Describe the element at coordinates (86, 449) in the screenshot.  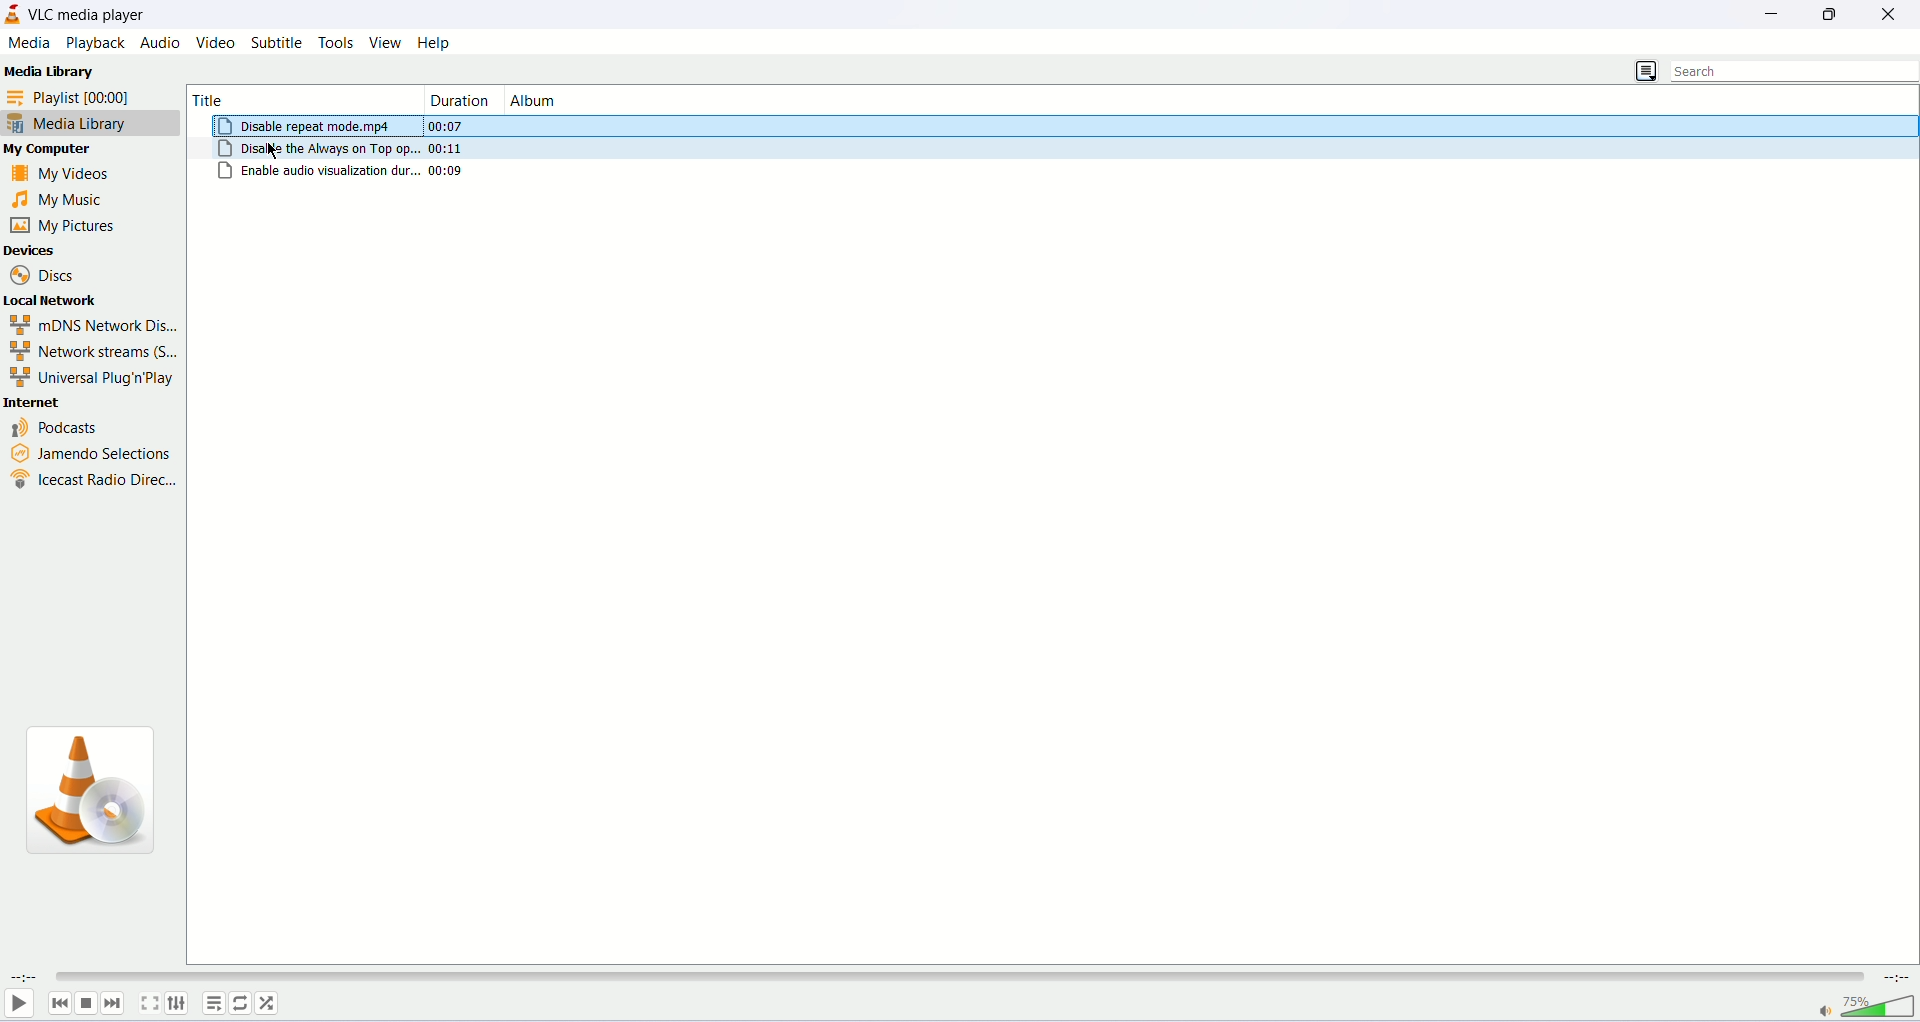
I see `jamendo selections` at that location.